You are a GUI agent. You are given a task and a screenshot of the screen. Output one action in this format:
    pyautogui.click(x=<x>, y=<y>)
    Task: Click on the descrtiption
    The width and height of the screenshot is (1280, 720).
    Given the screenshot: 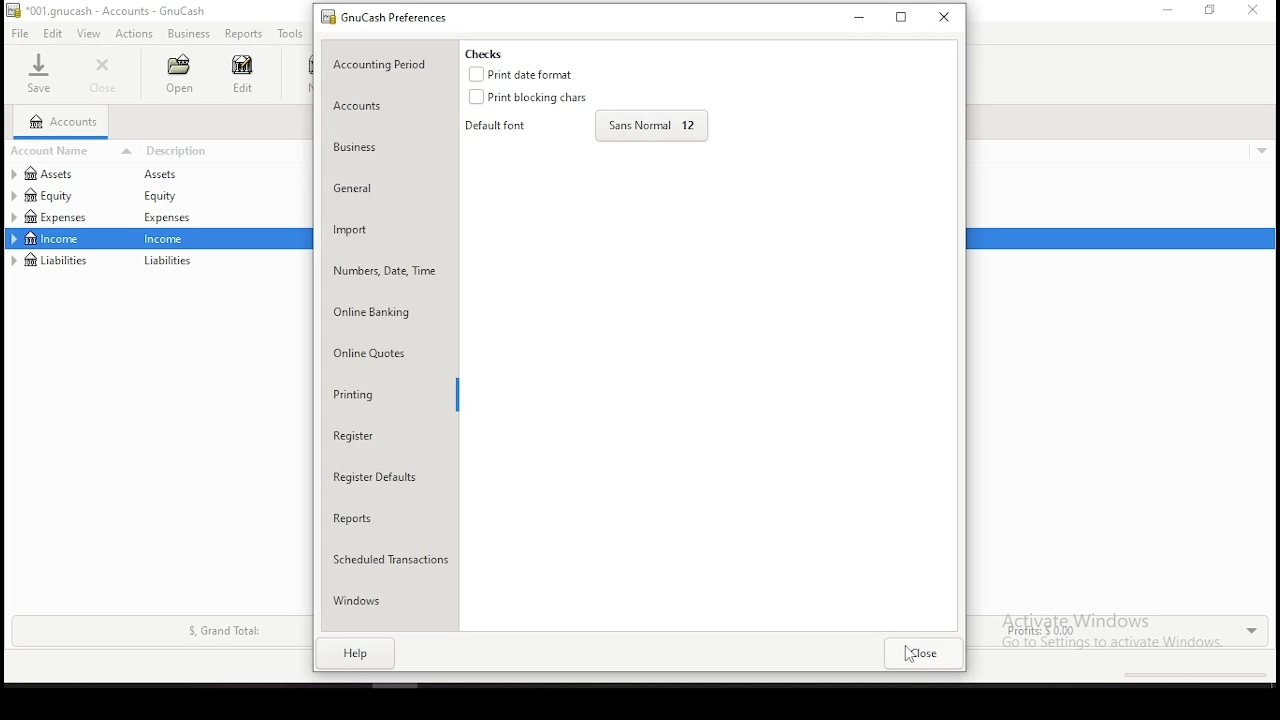 What is the action you would take?
    pyautogui.click(x=224, y=151)
    